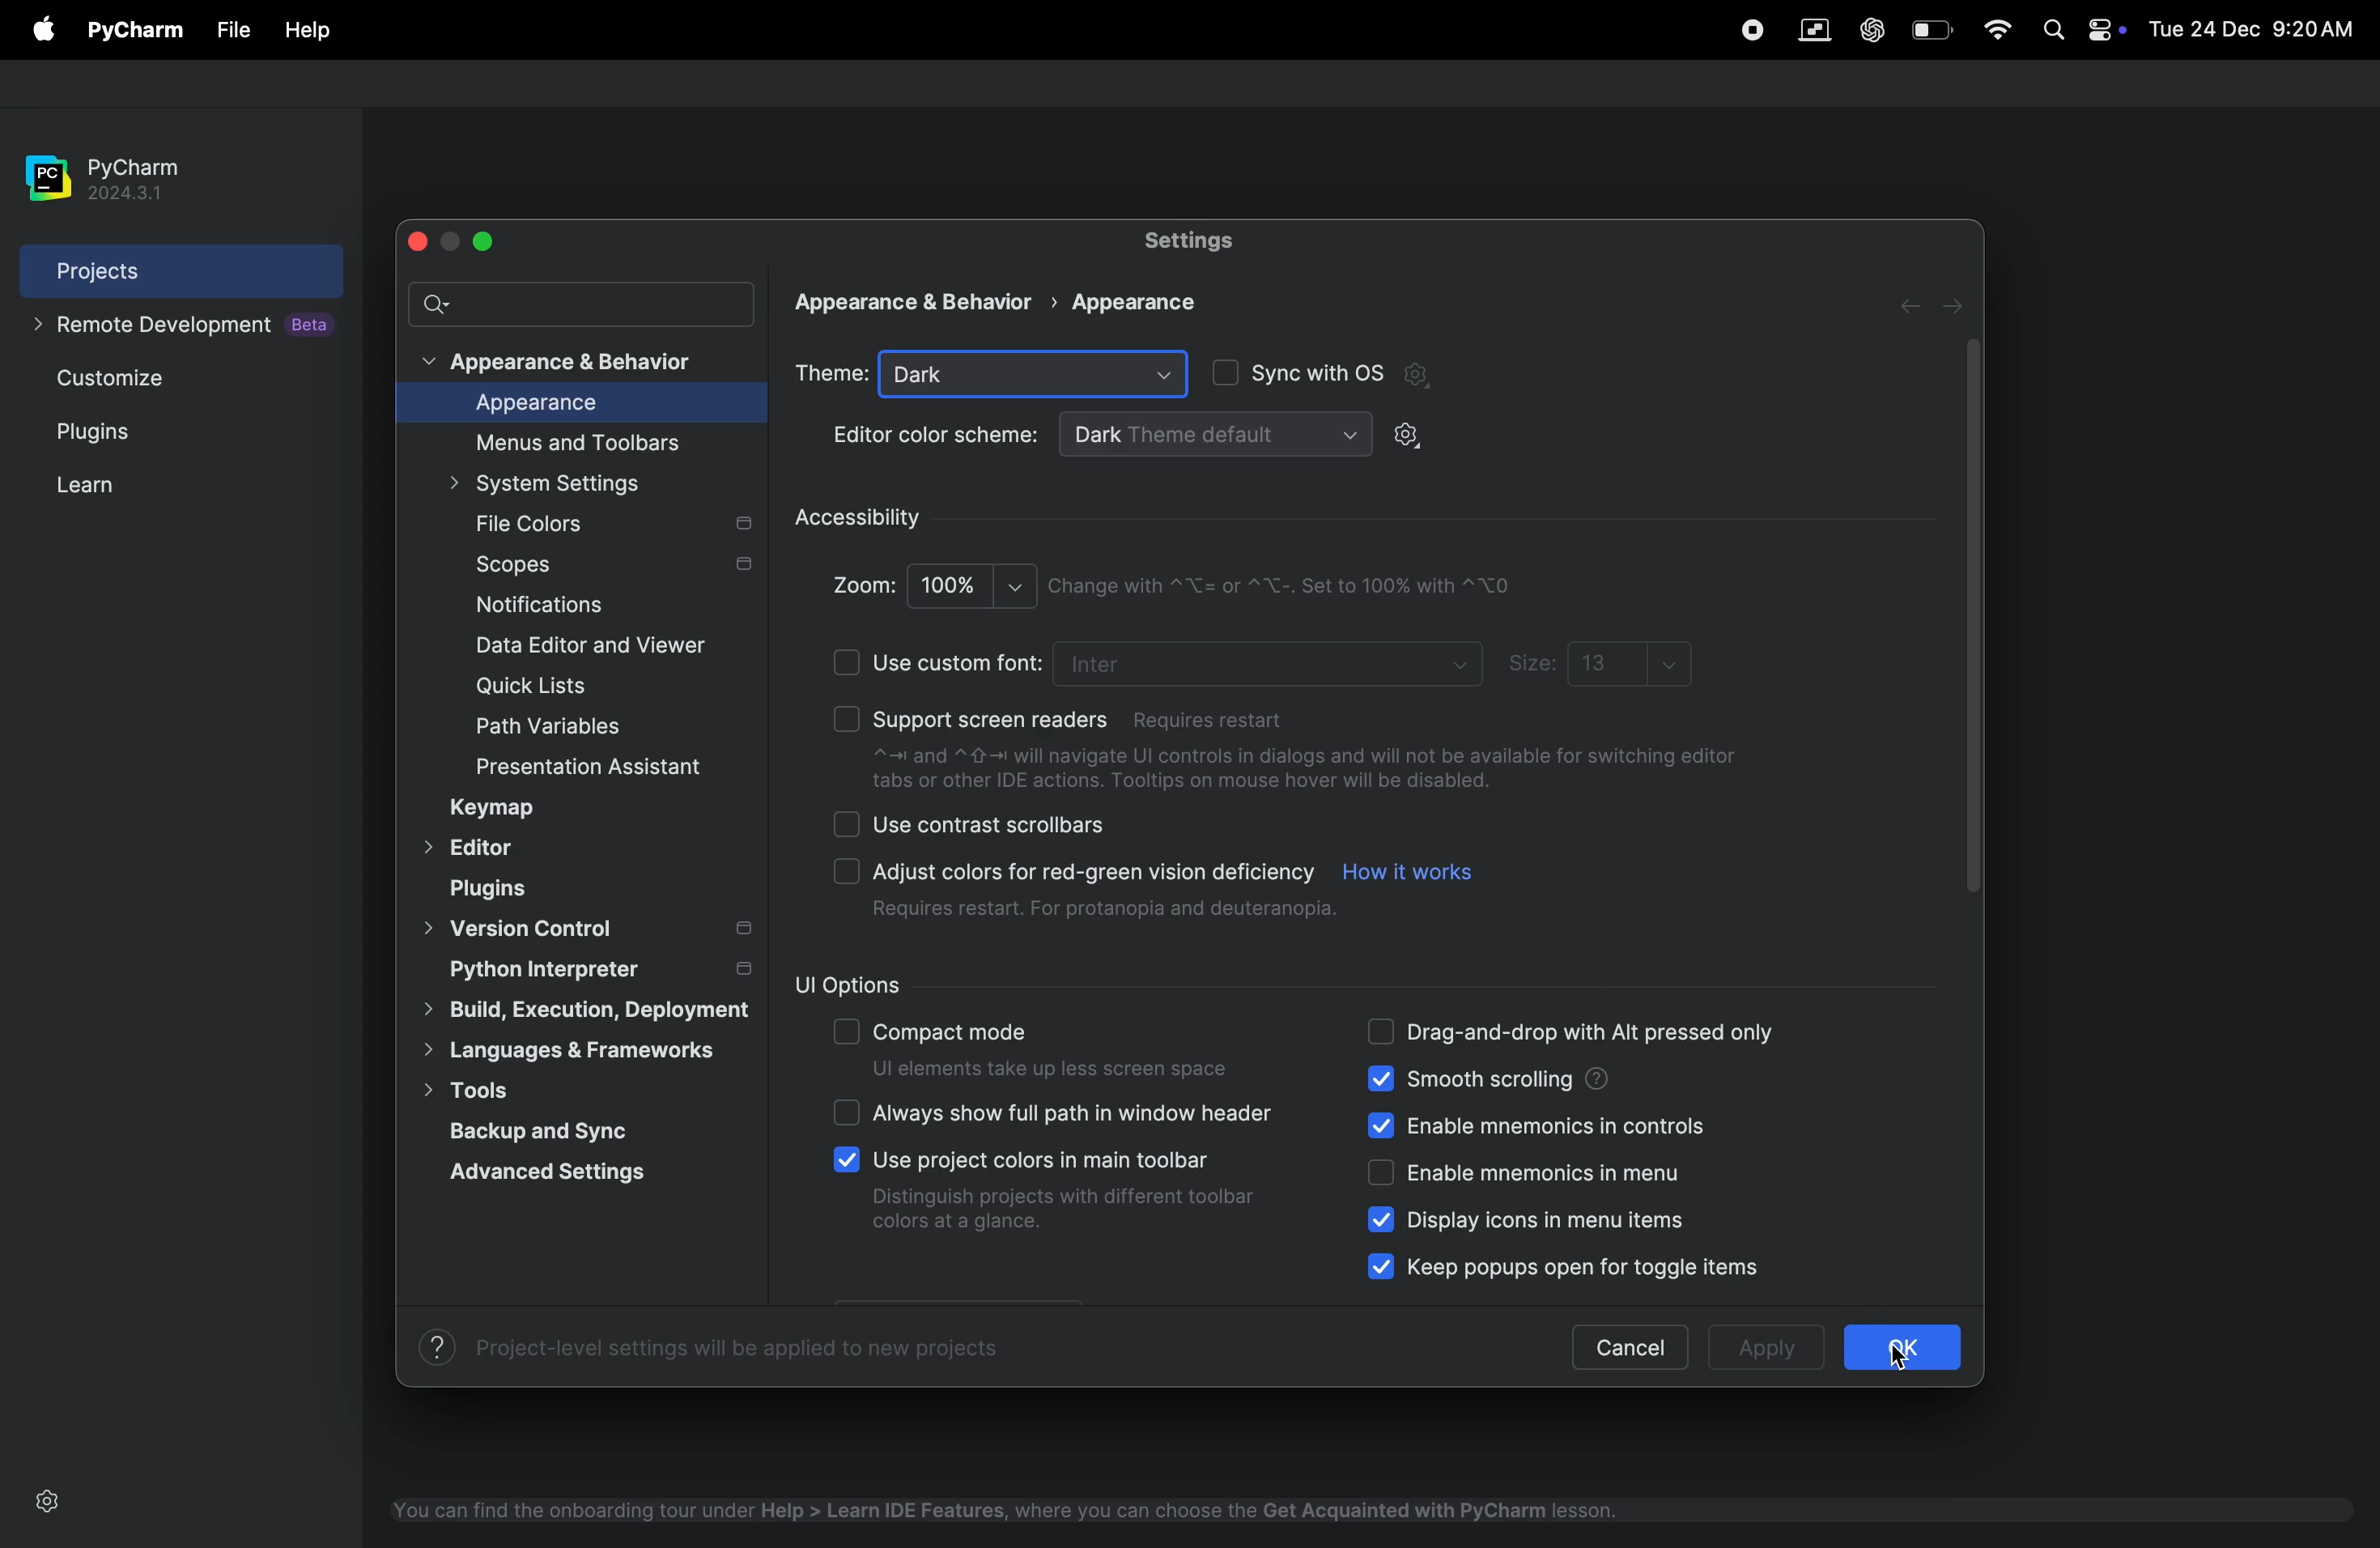  Describe the element at coordinates (596, 969) in the screenshot. I see `python interpreter` at that location.